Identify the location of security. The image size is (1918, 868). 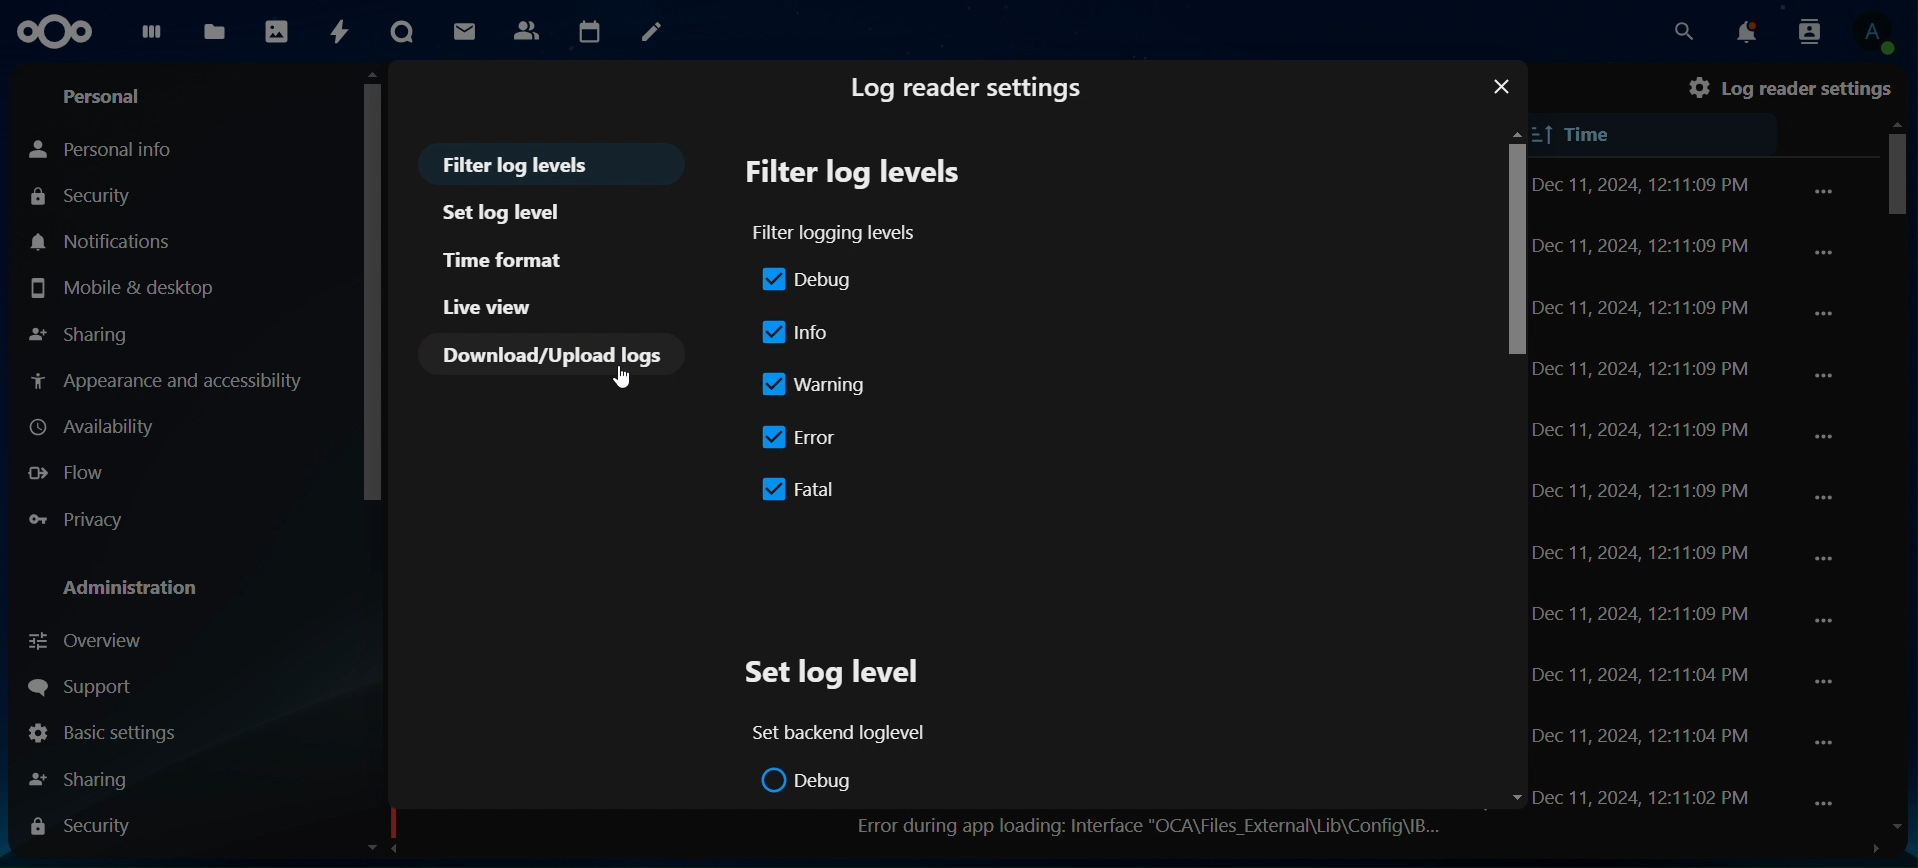
(79, 830).